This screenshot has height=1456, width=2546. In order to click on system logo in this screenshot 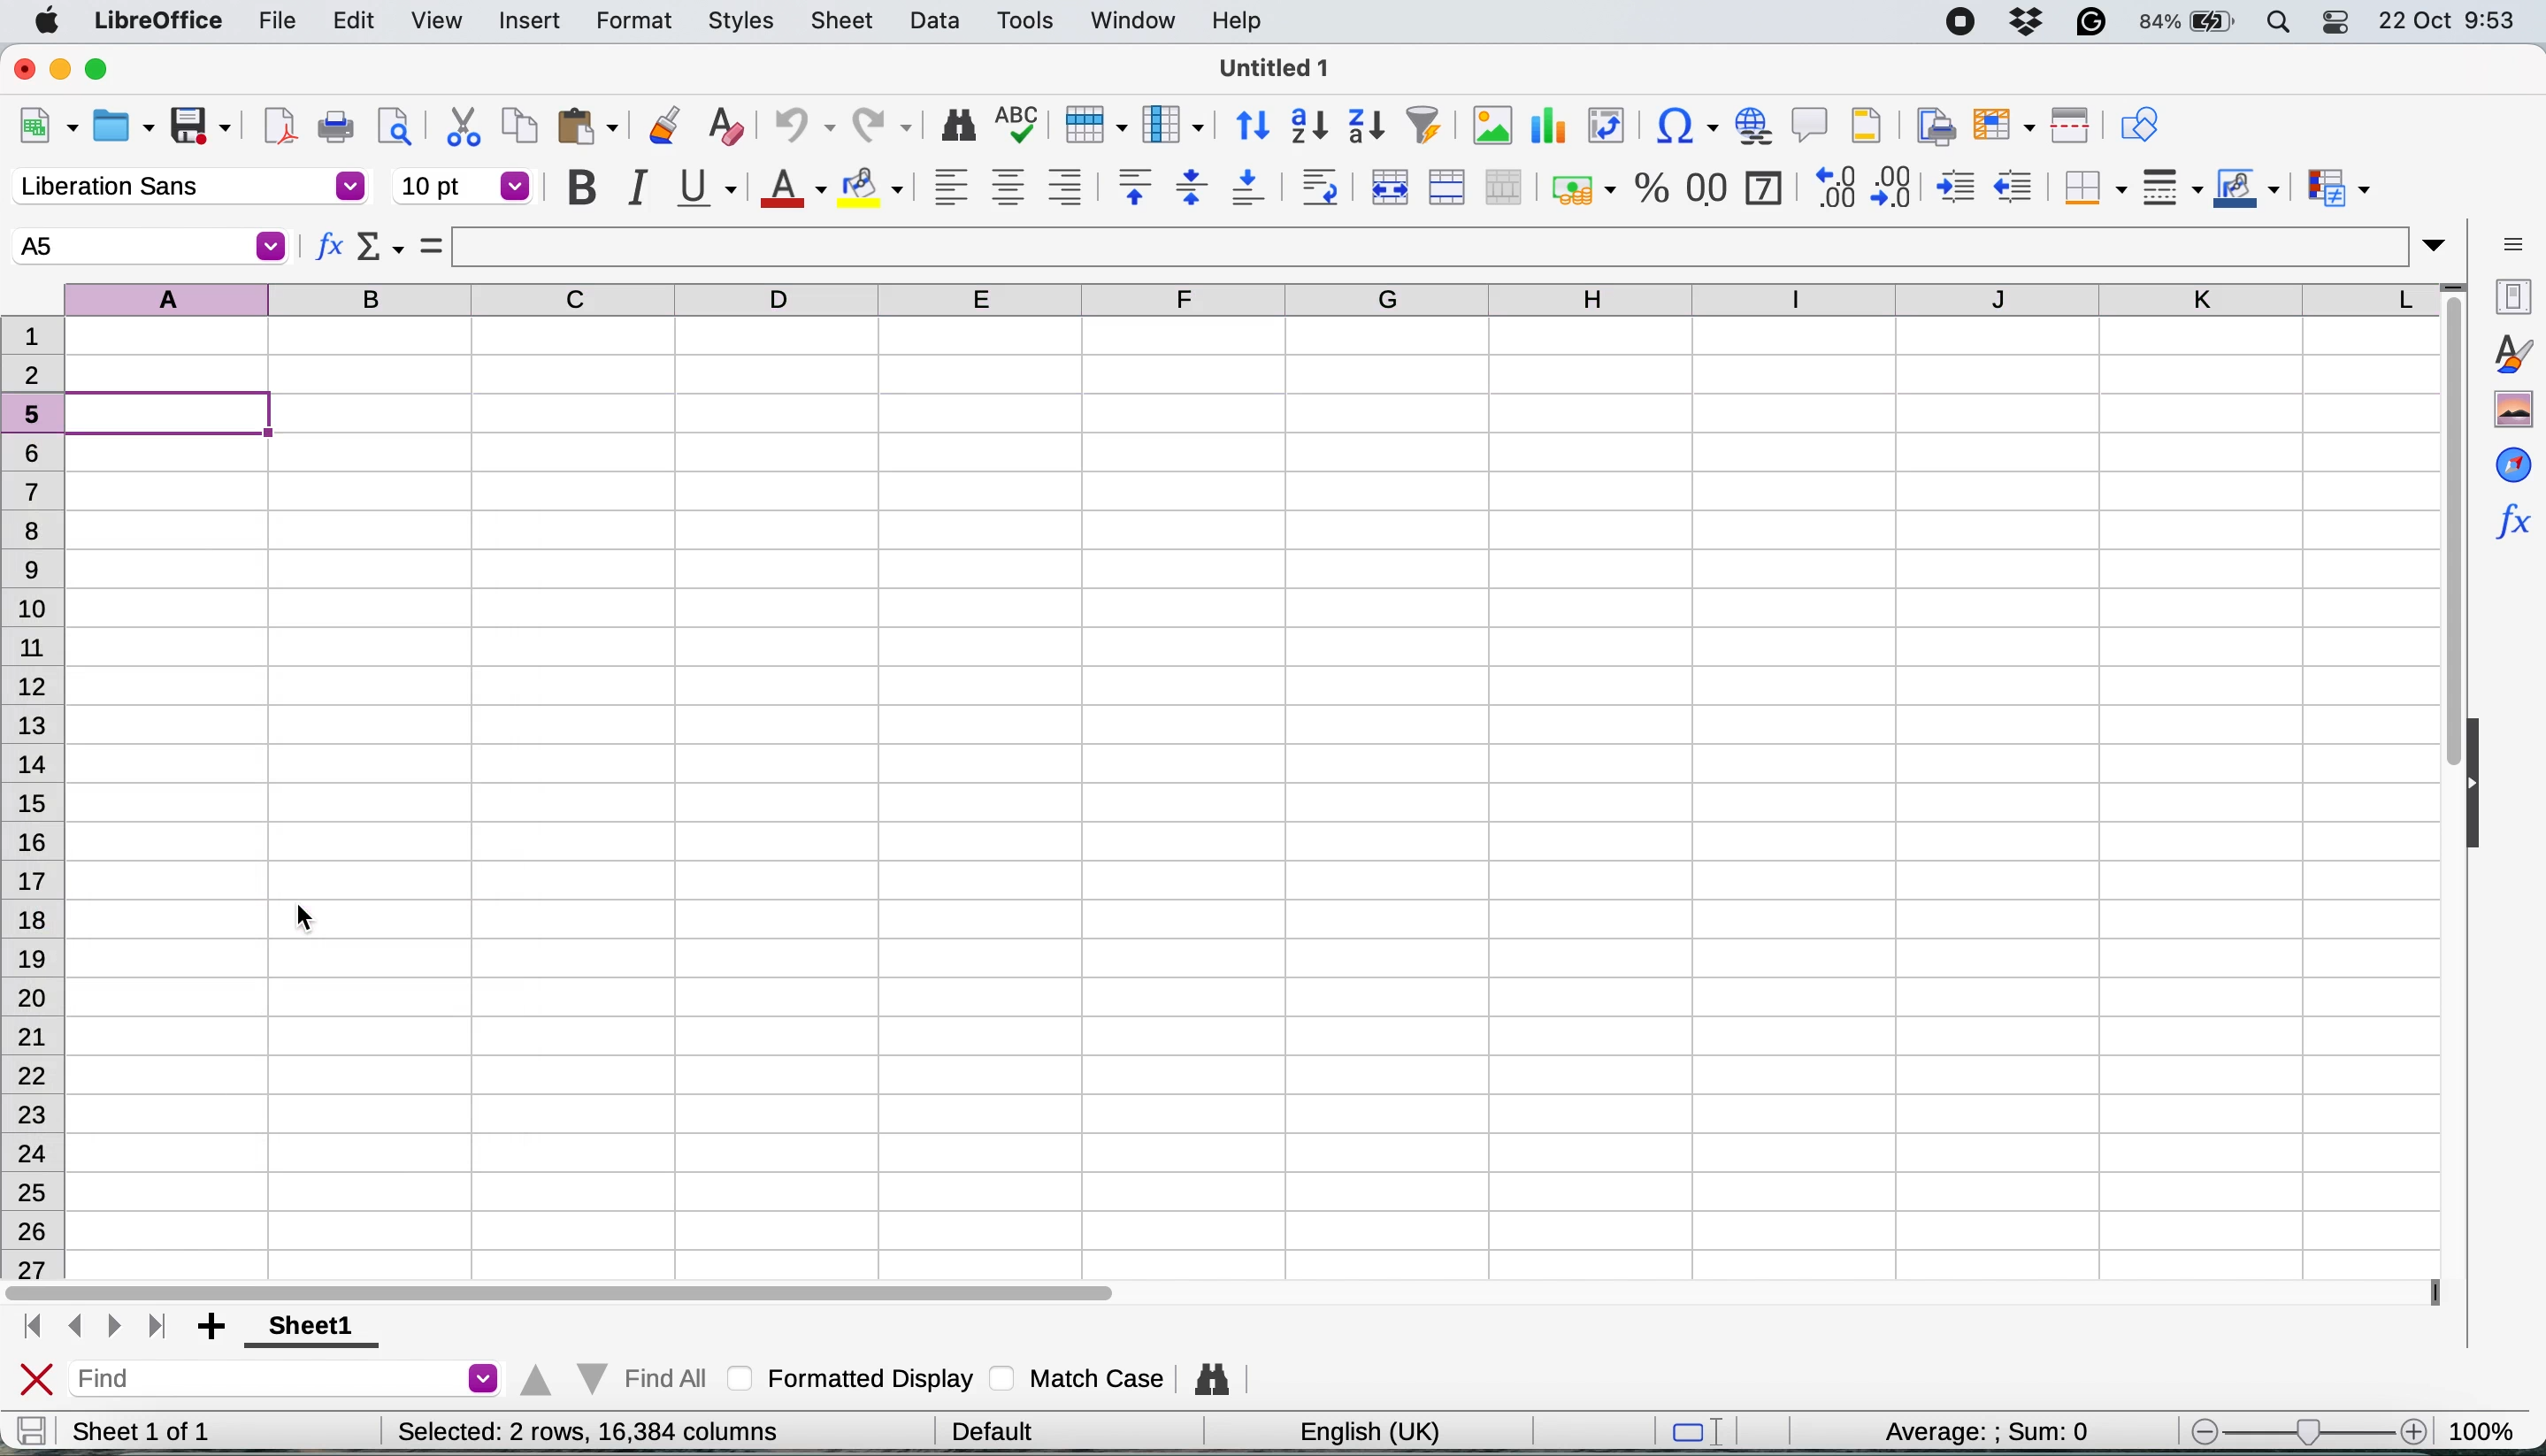, I will do `click(51, 22)`.